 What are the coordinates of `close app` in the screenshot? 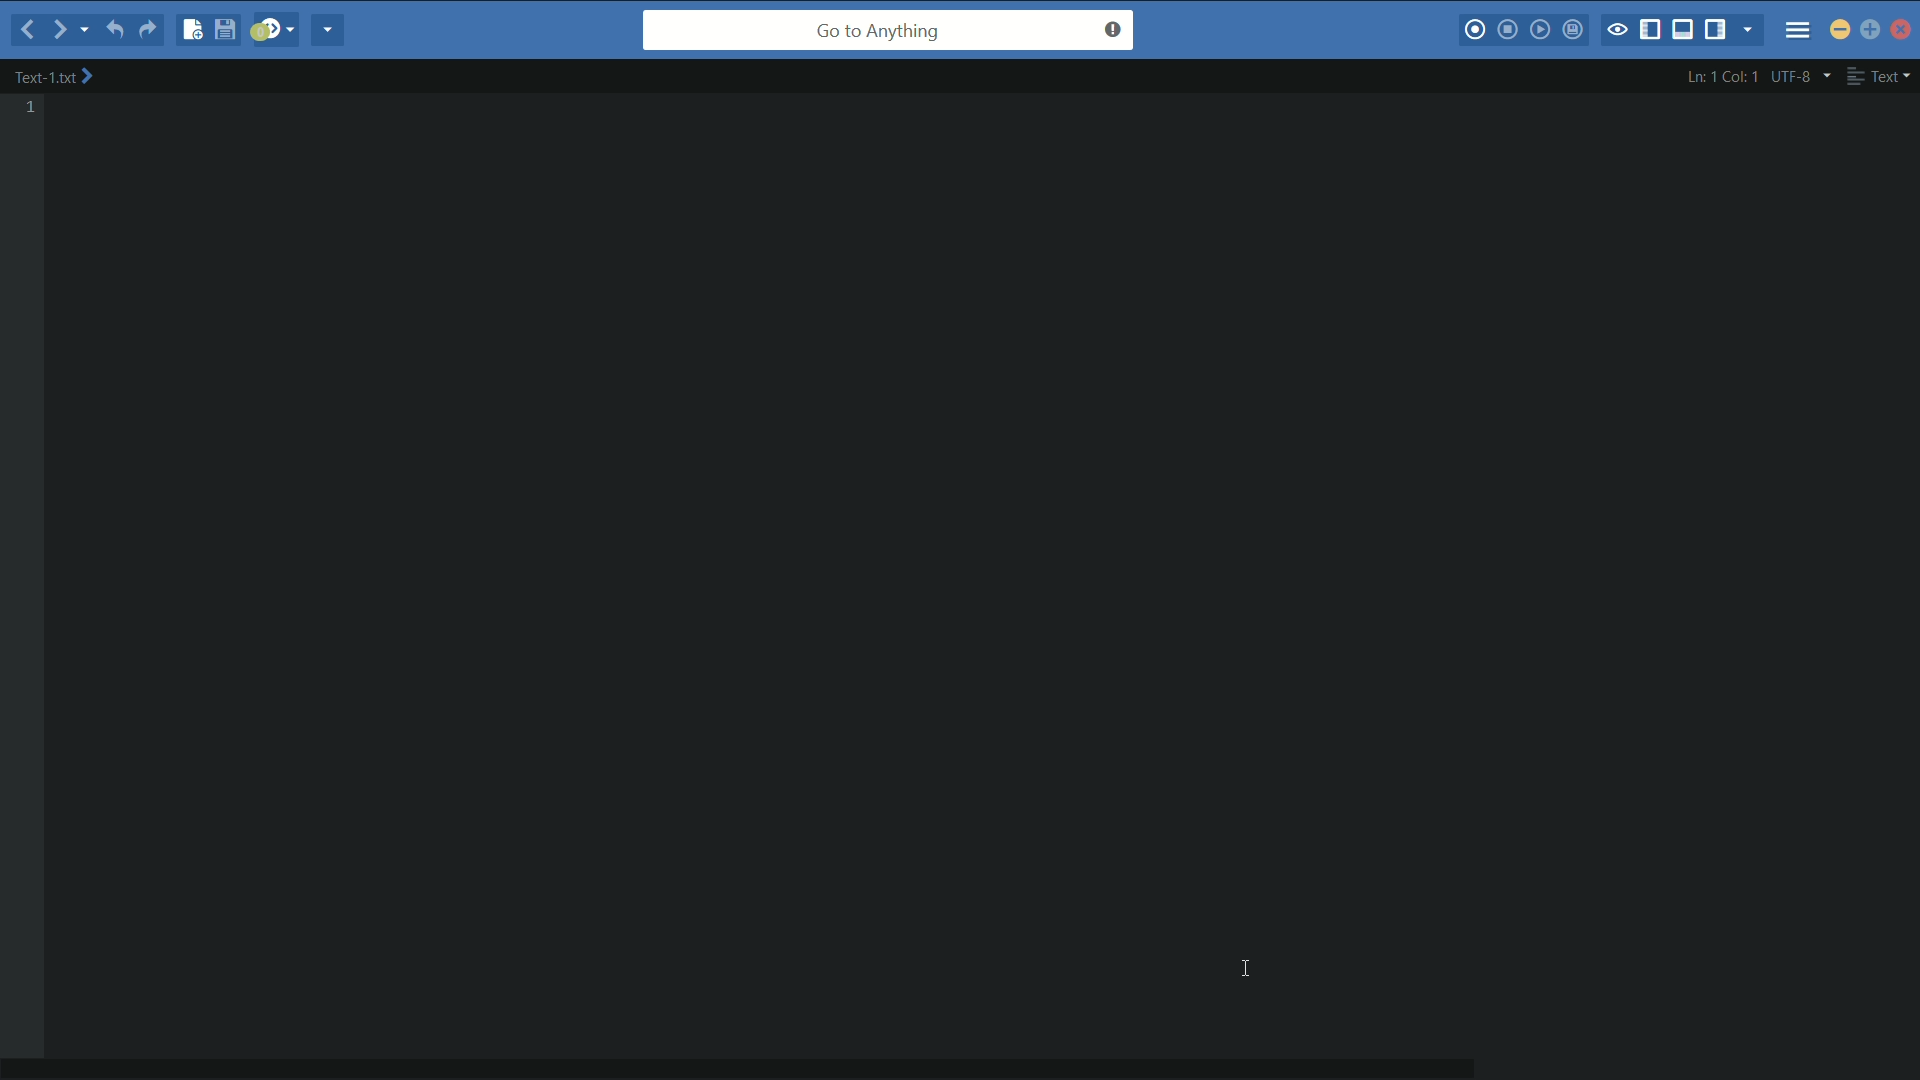 It's located at (1900, 30).